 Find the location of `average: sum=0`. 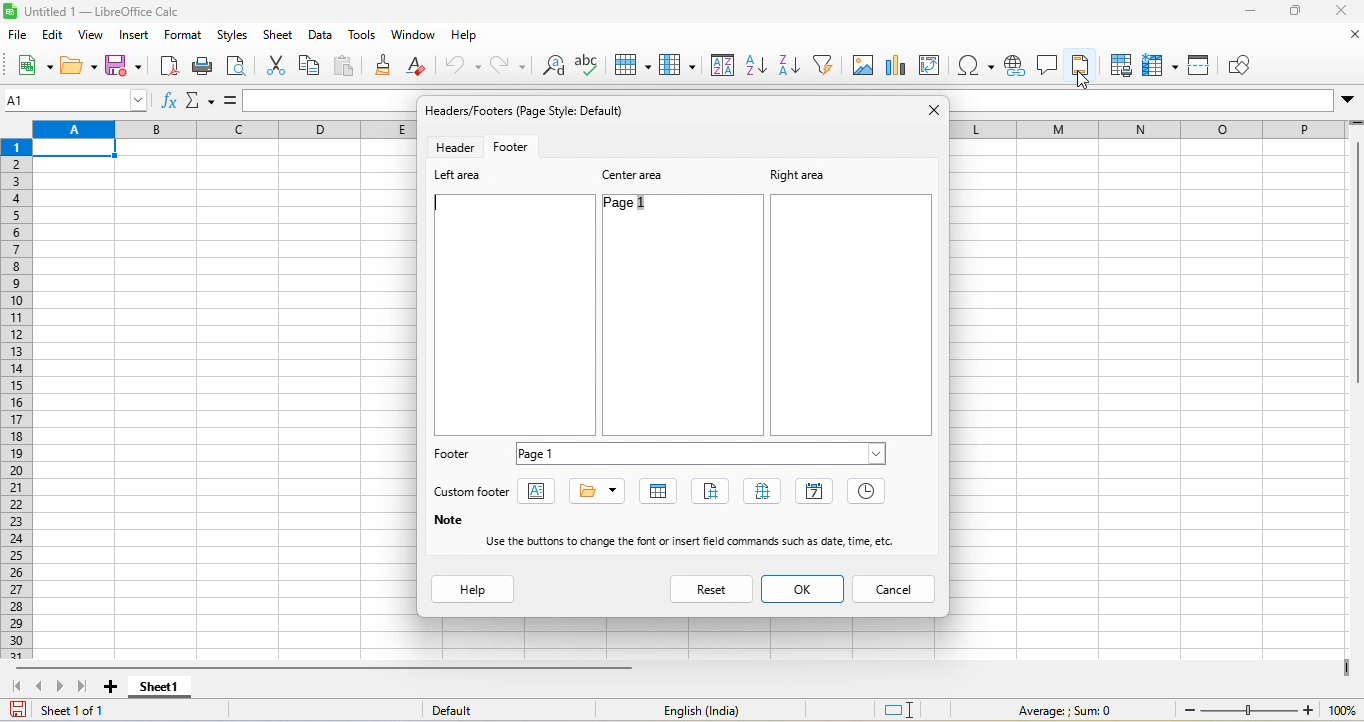

average: sum=0 is located at coordinates (1068, 711).